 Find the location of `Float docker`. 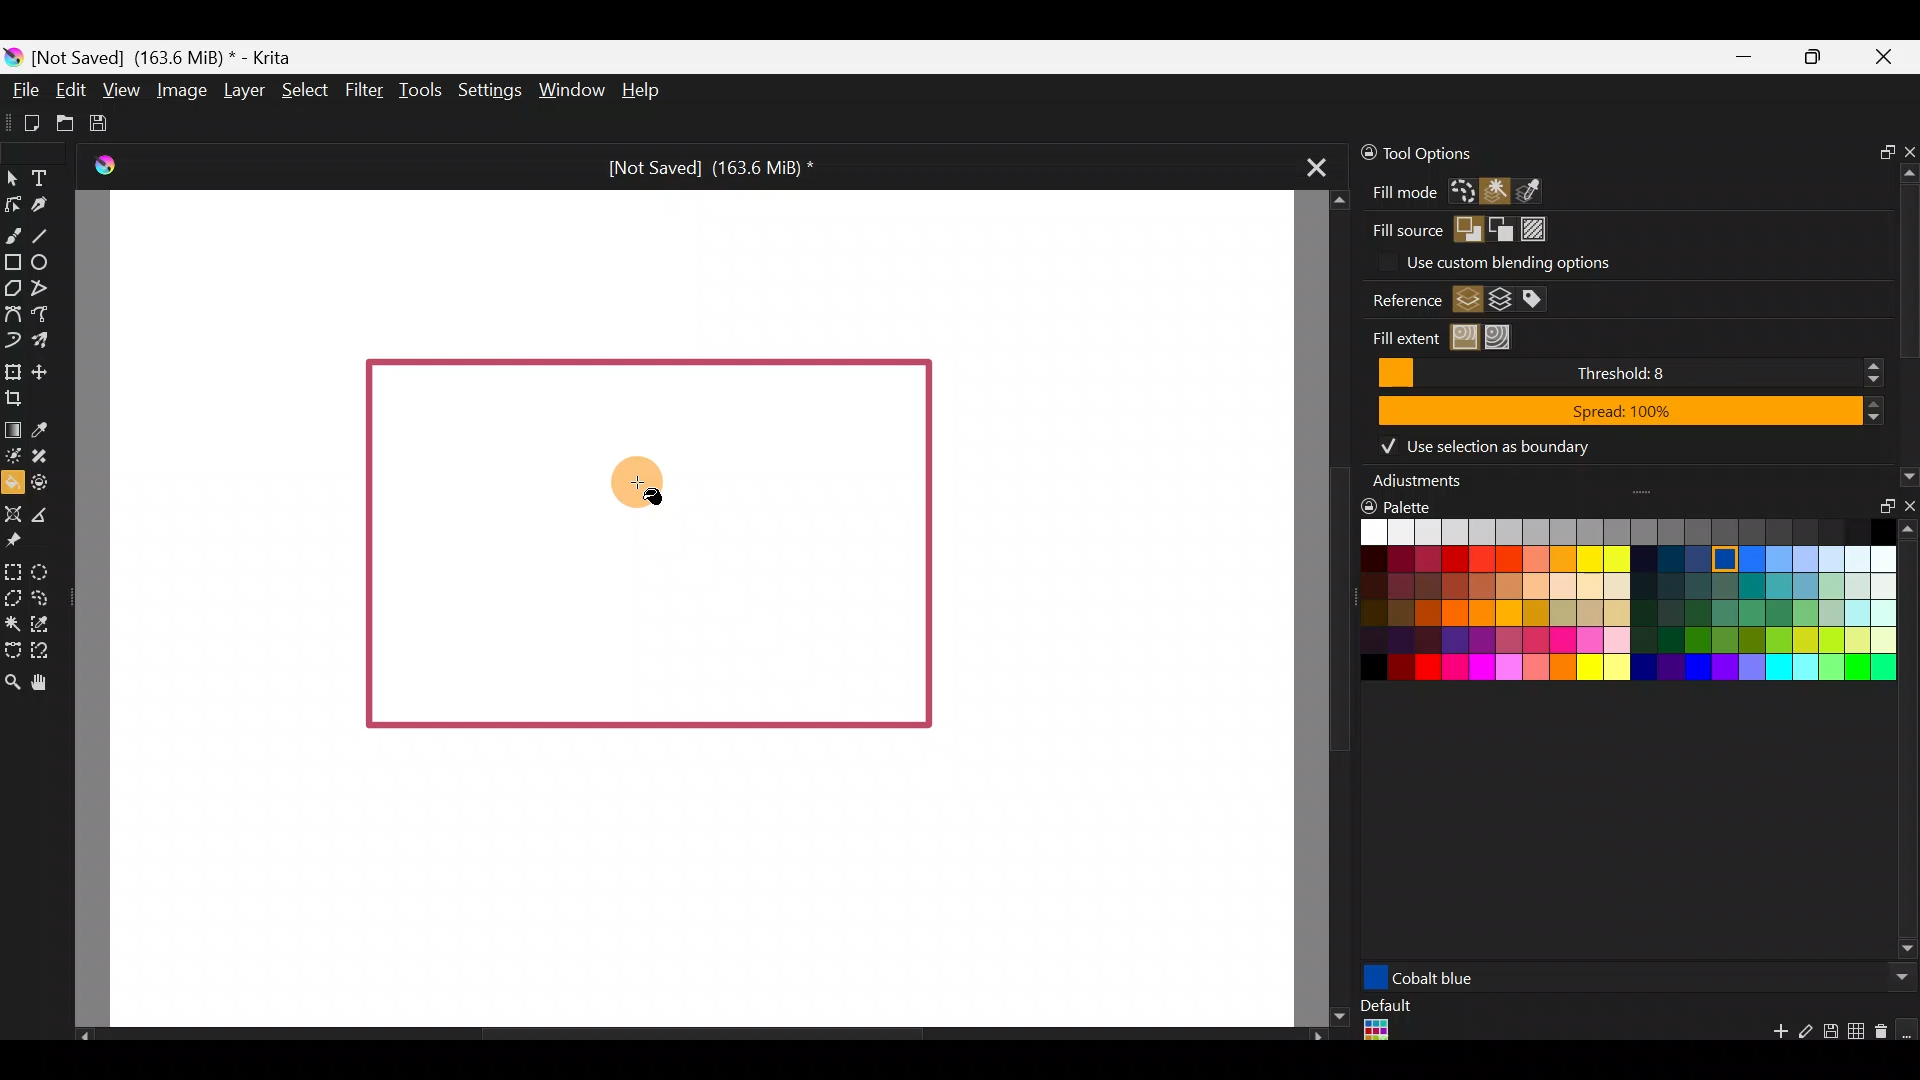

Float docker is located at coordinates (1879, 149).